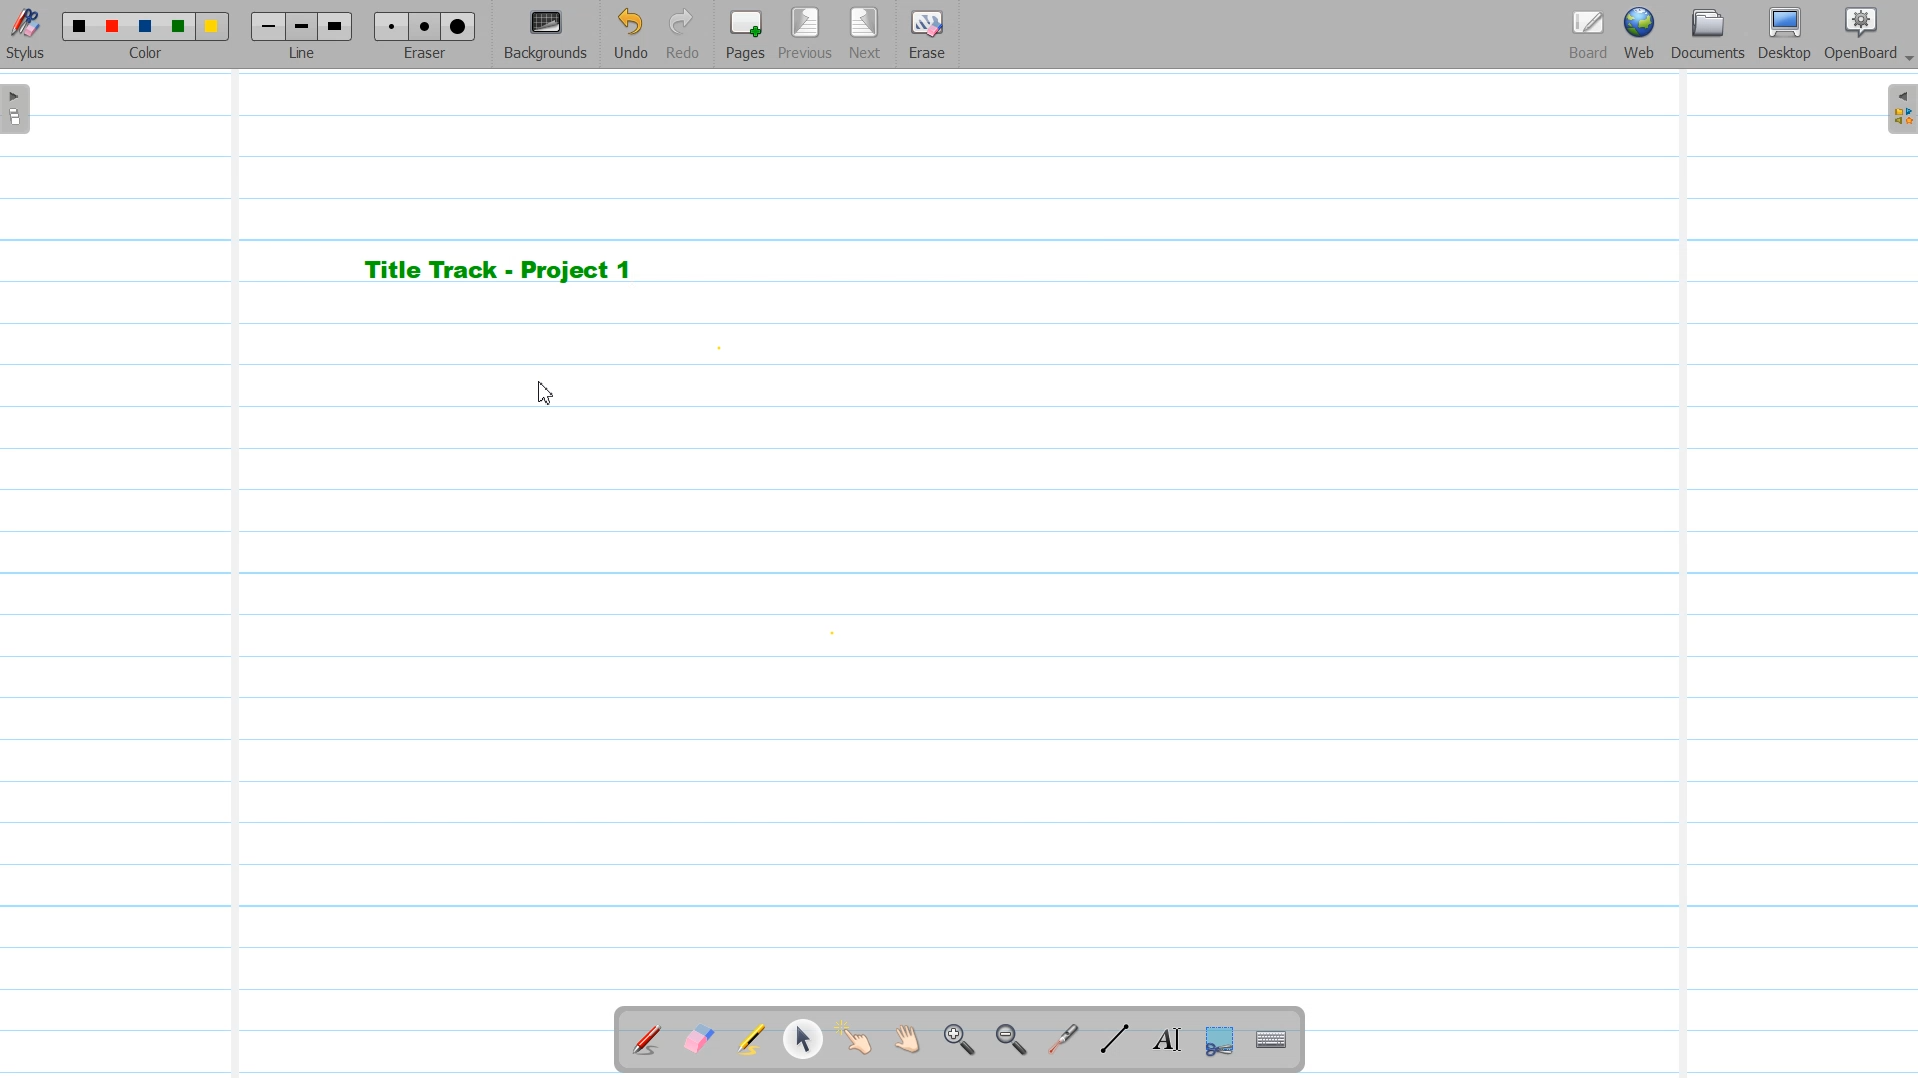 This screenshot has width=1918, height=1078. What do you see at coordinates (743, 34) in the screenshot?
I see `Pages` at bounding box center [743, 34].